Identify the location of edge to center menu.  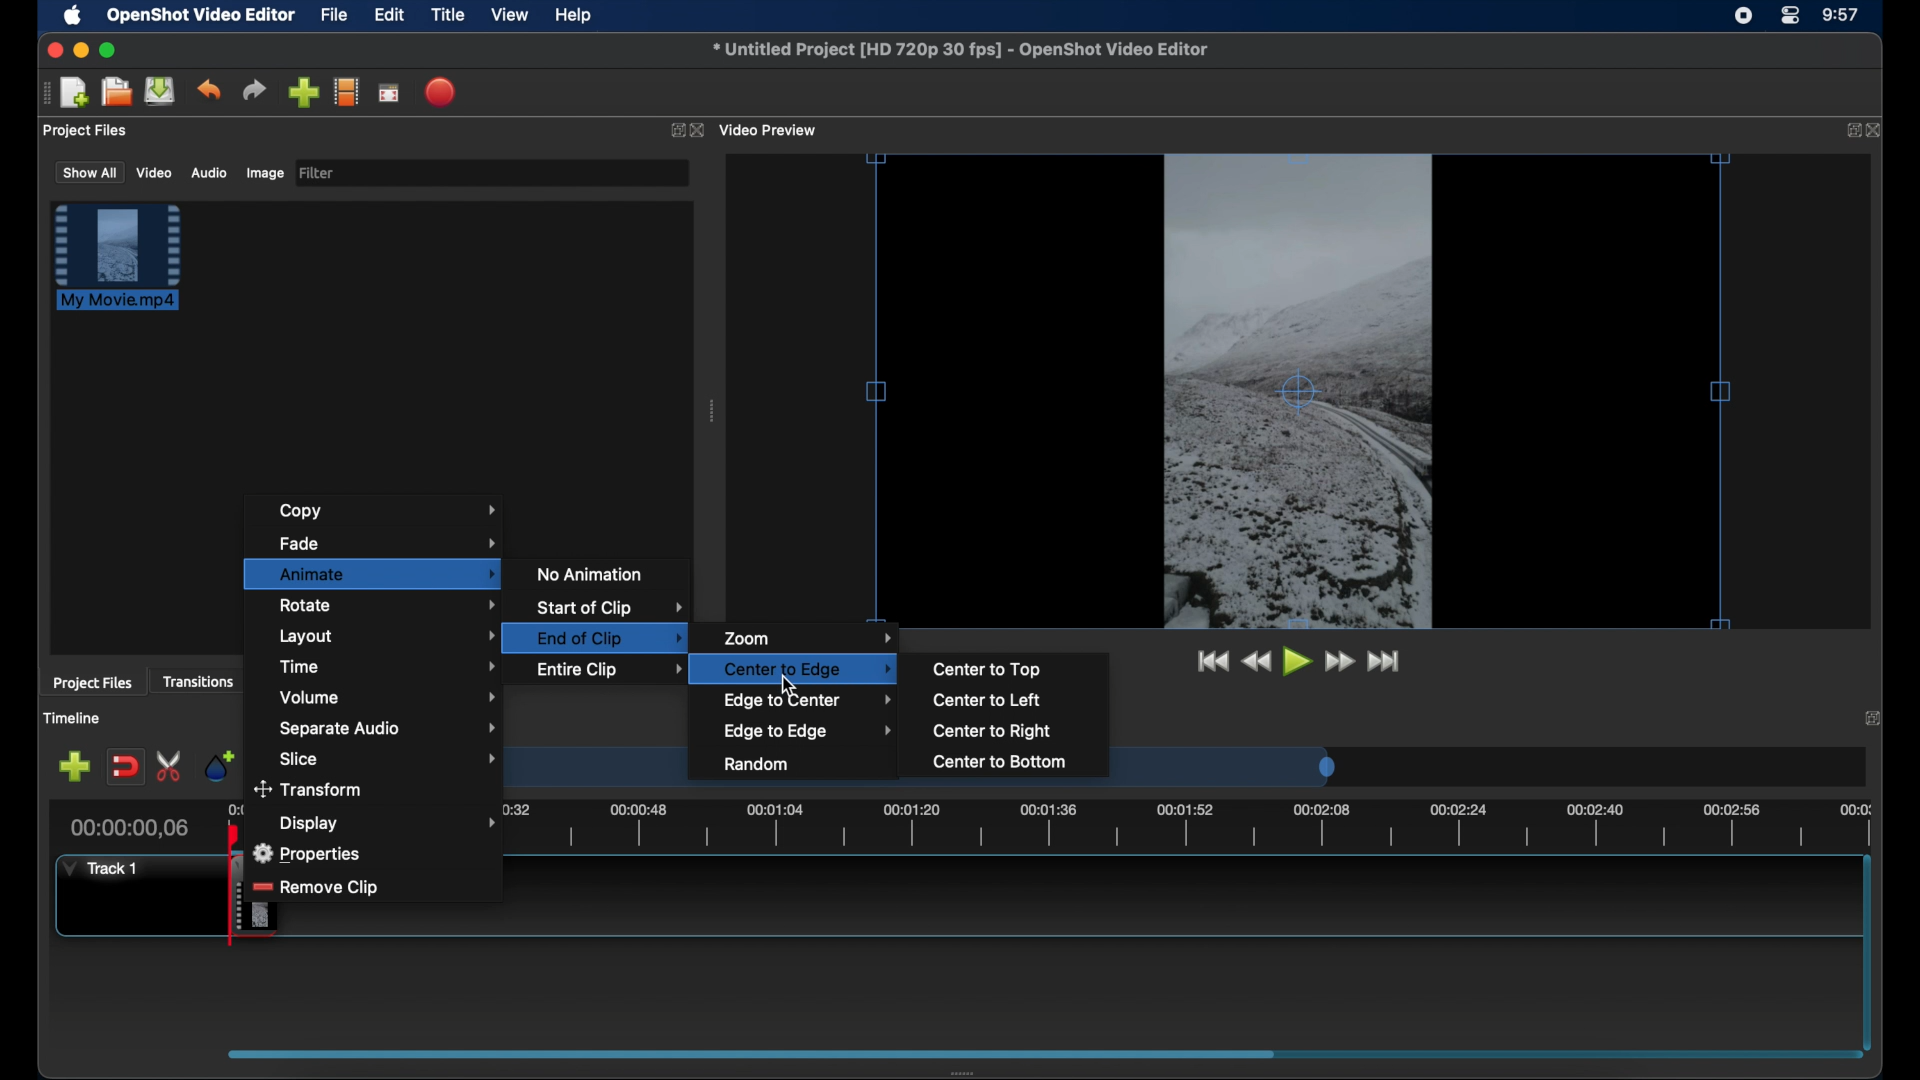
(809, 701).